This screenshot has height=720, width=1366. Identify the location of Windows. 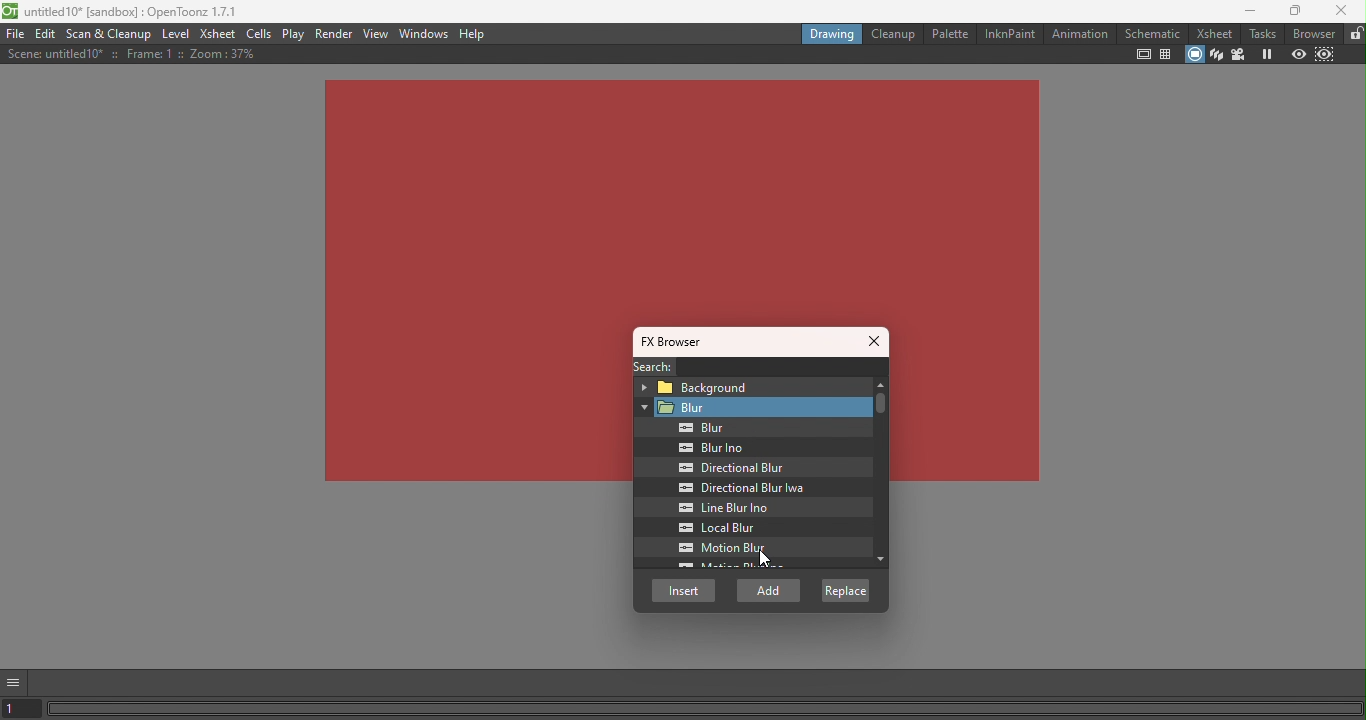
(426, 33).